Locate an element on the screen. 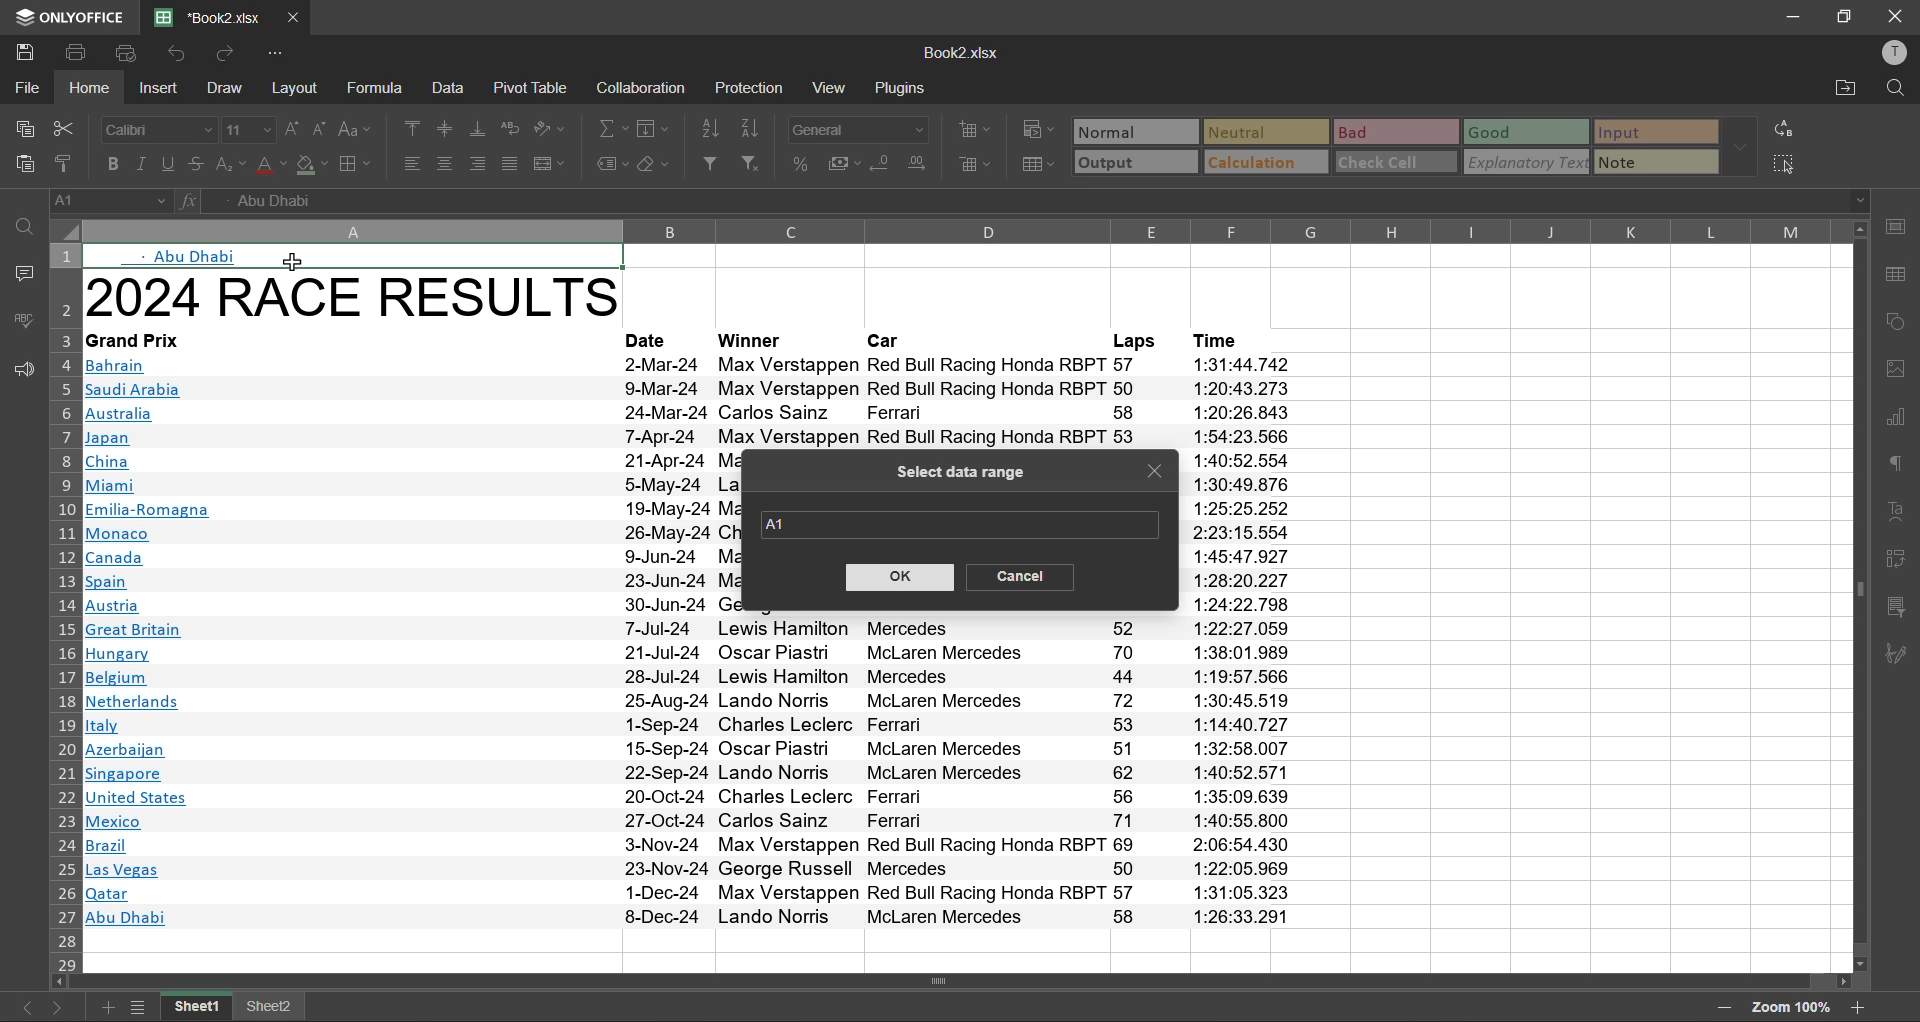 Image resolution: width=1920 pixels, height=1022 pixels. home is located at coordinates (84, 88).